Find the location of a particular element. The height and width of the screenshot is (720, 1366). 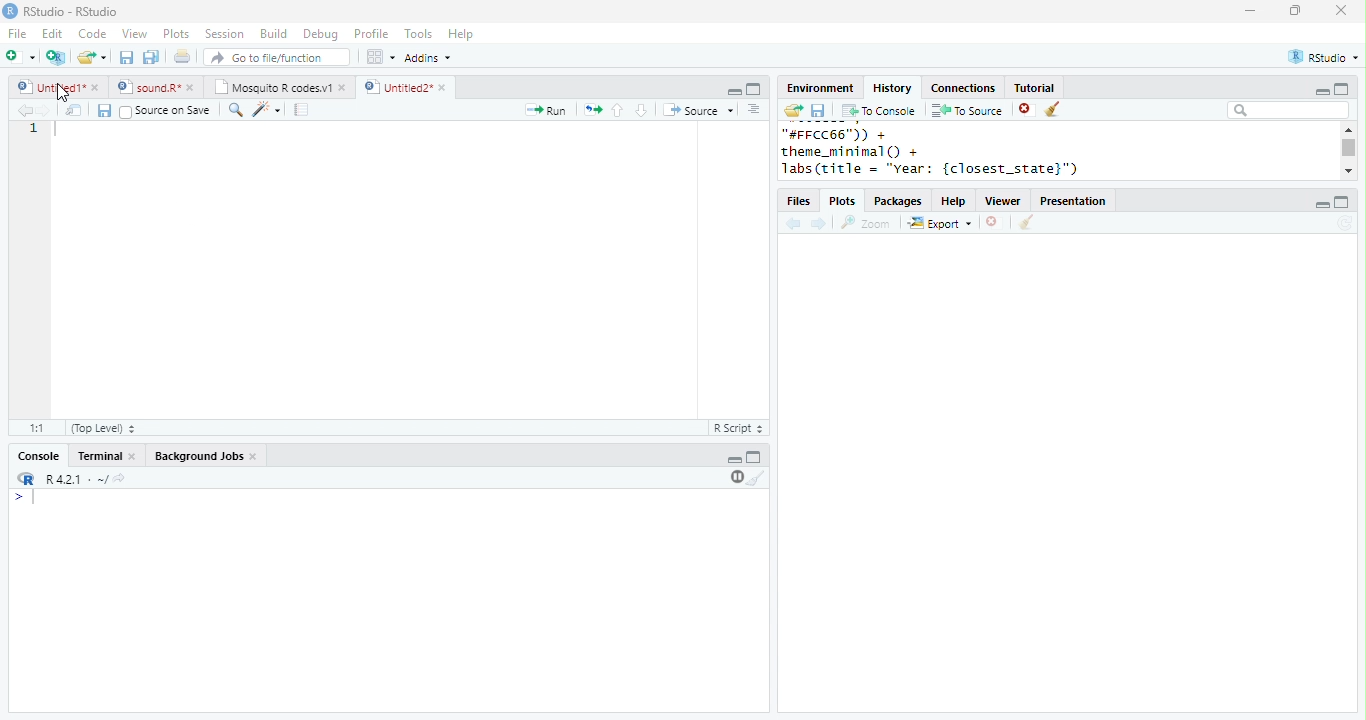

search file is located at coordinates (275, 57).